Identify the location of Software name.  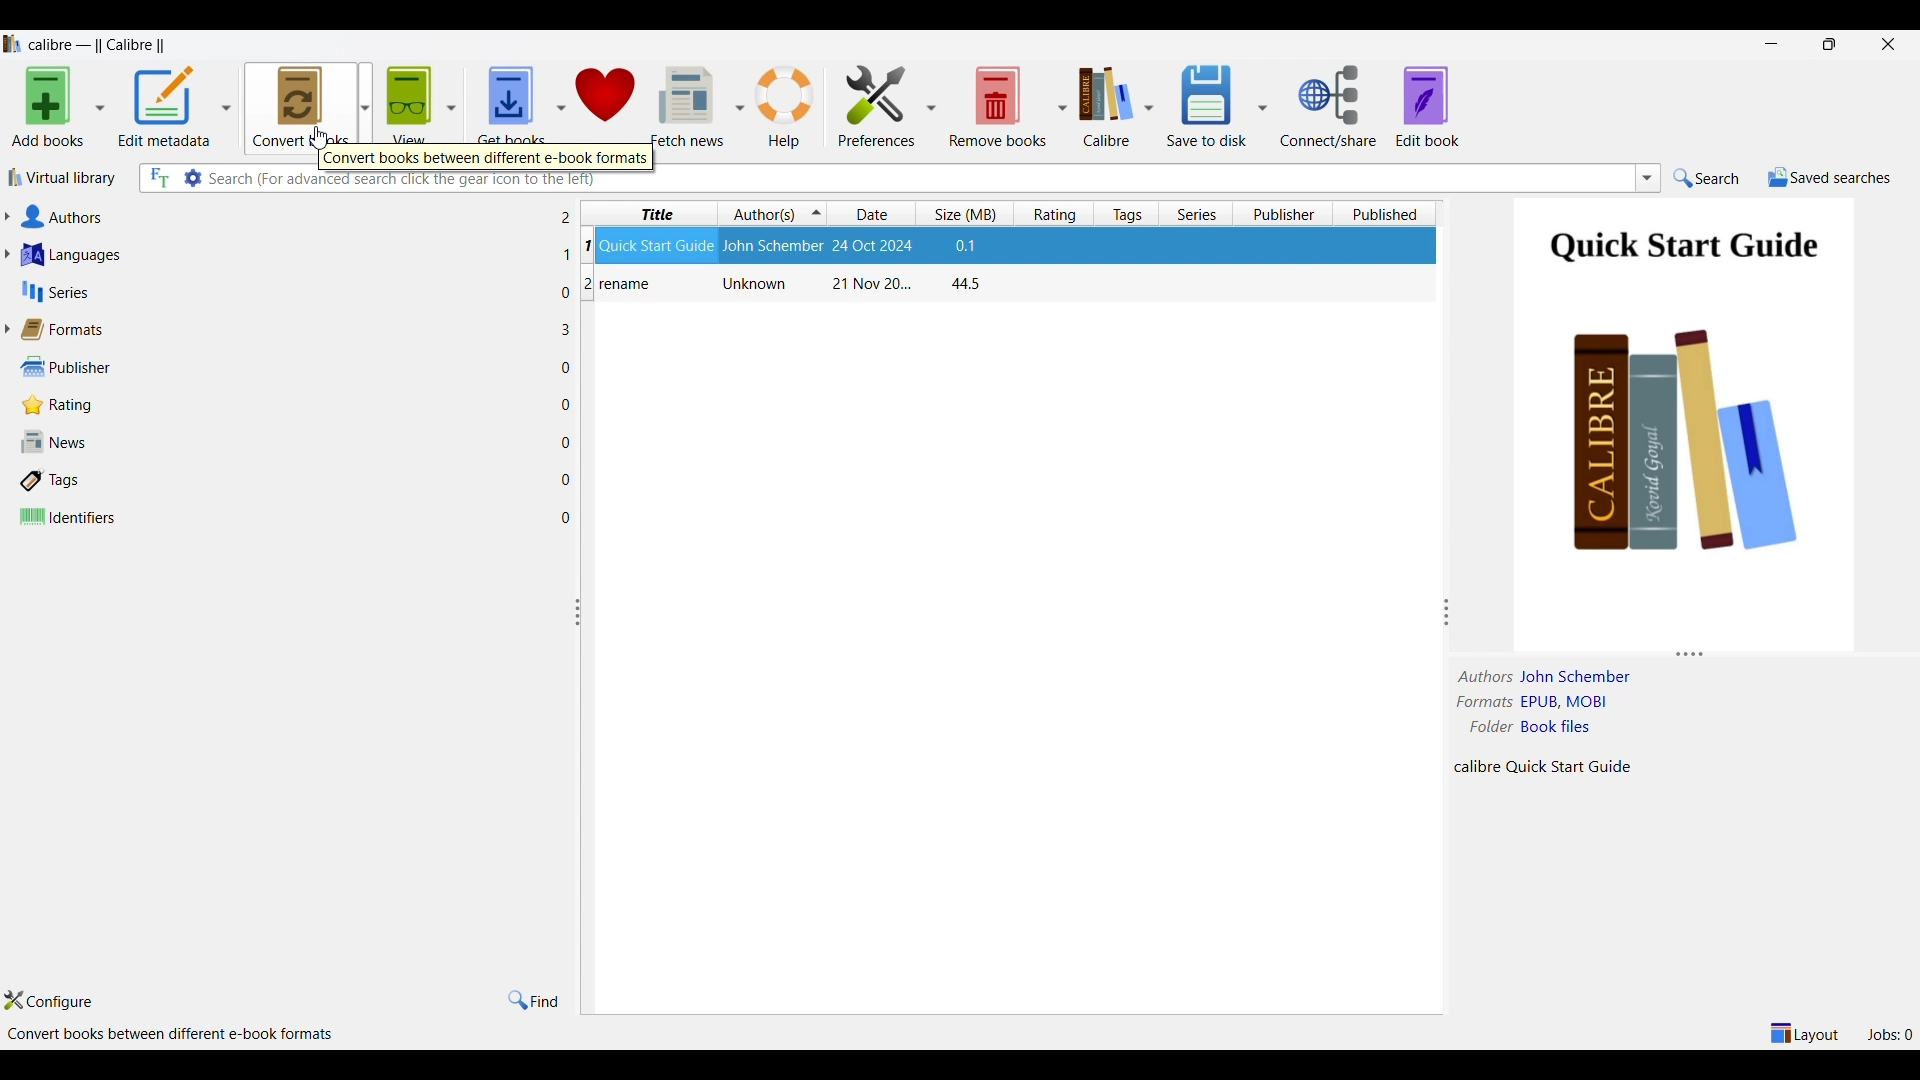
(103, 45).